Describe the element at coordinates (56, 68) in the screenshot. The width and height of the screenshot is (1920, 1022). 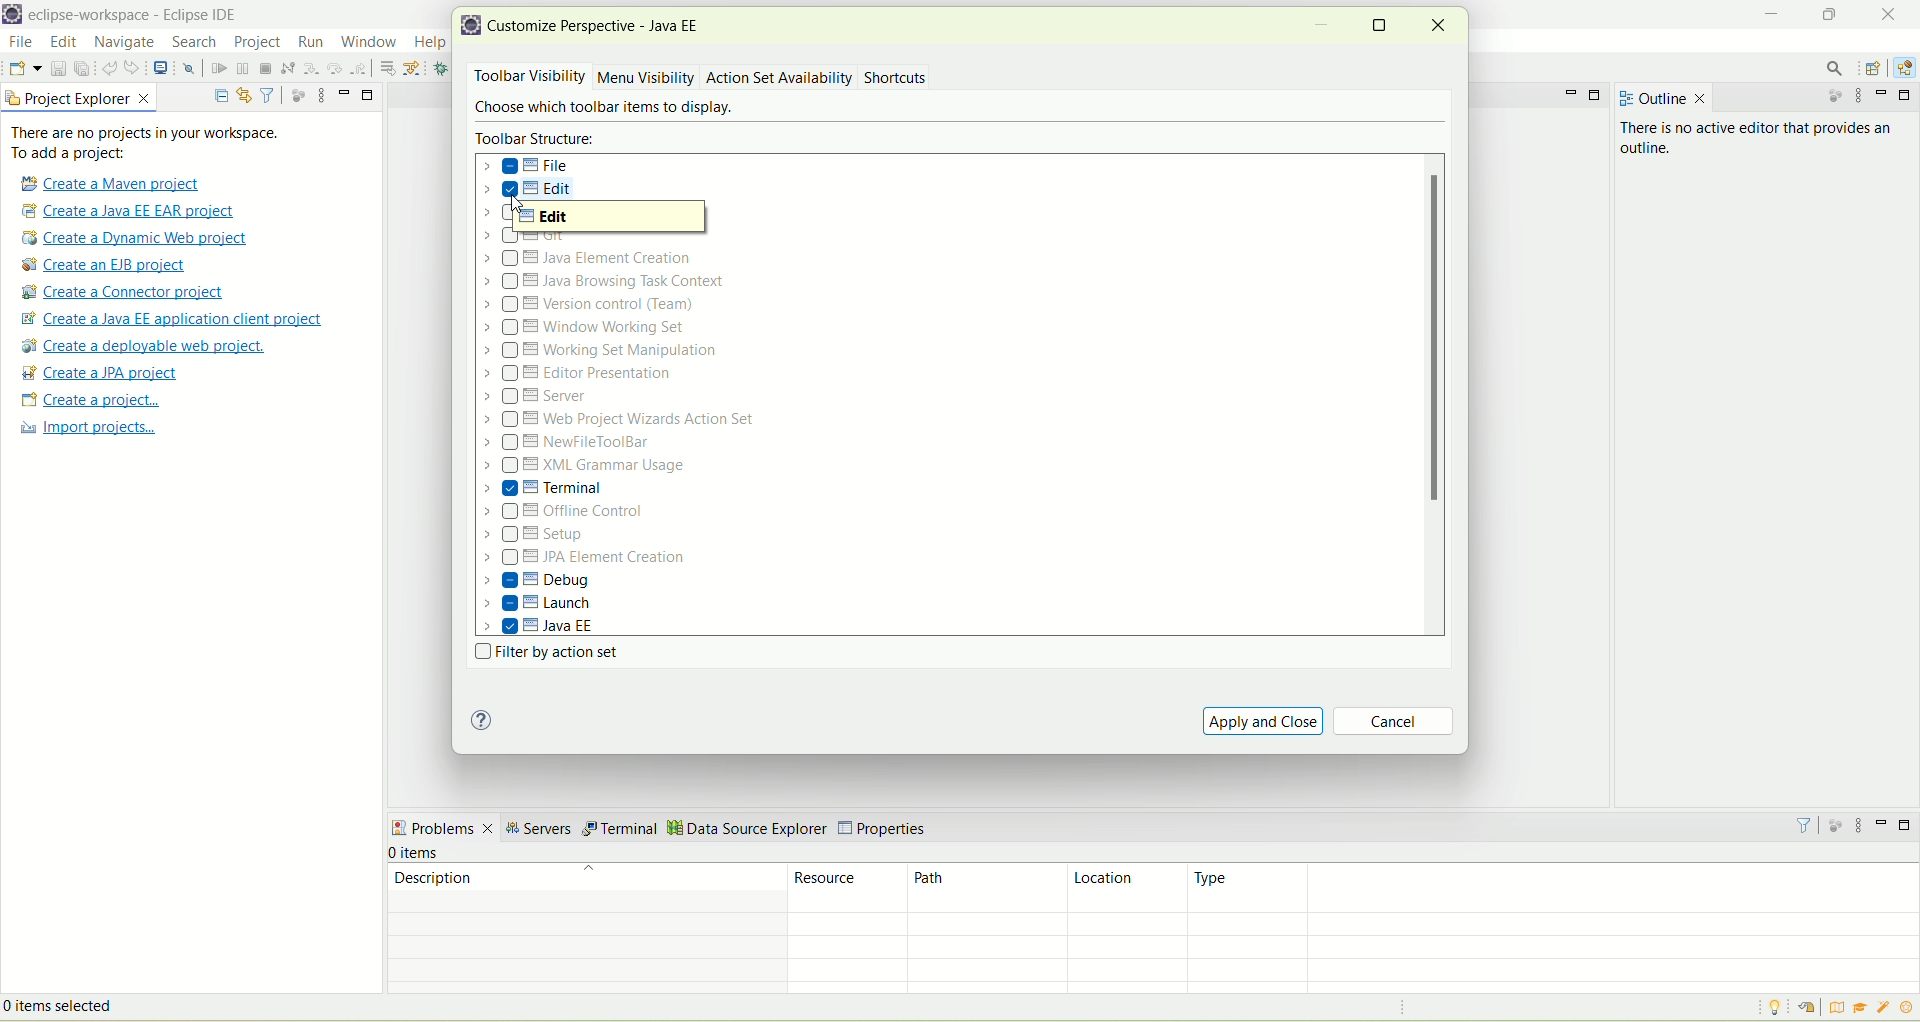
I see `save` at that location.